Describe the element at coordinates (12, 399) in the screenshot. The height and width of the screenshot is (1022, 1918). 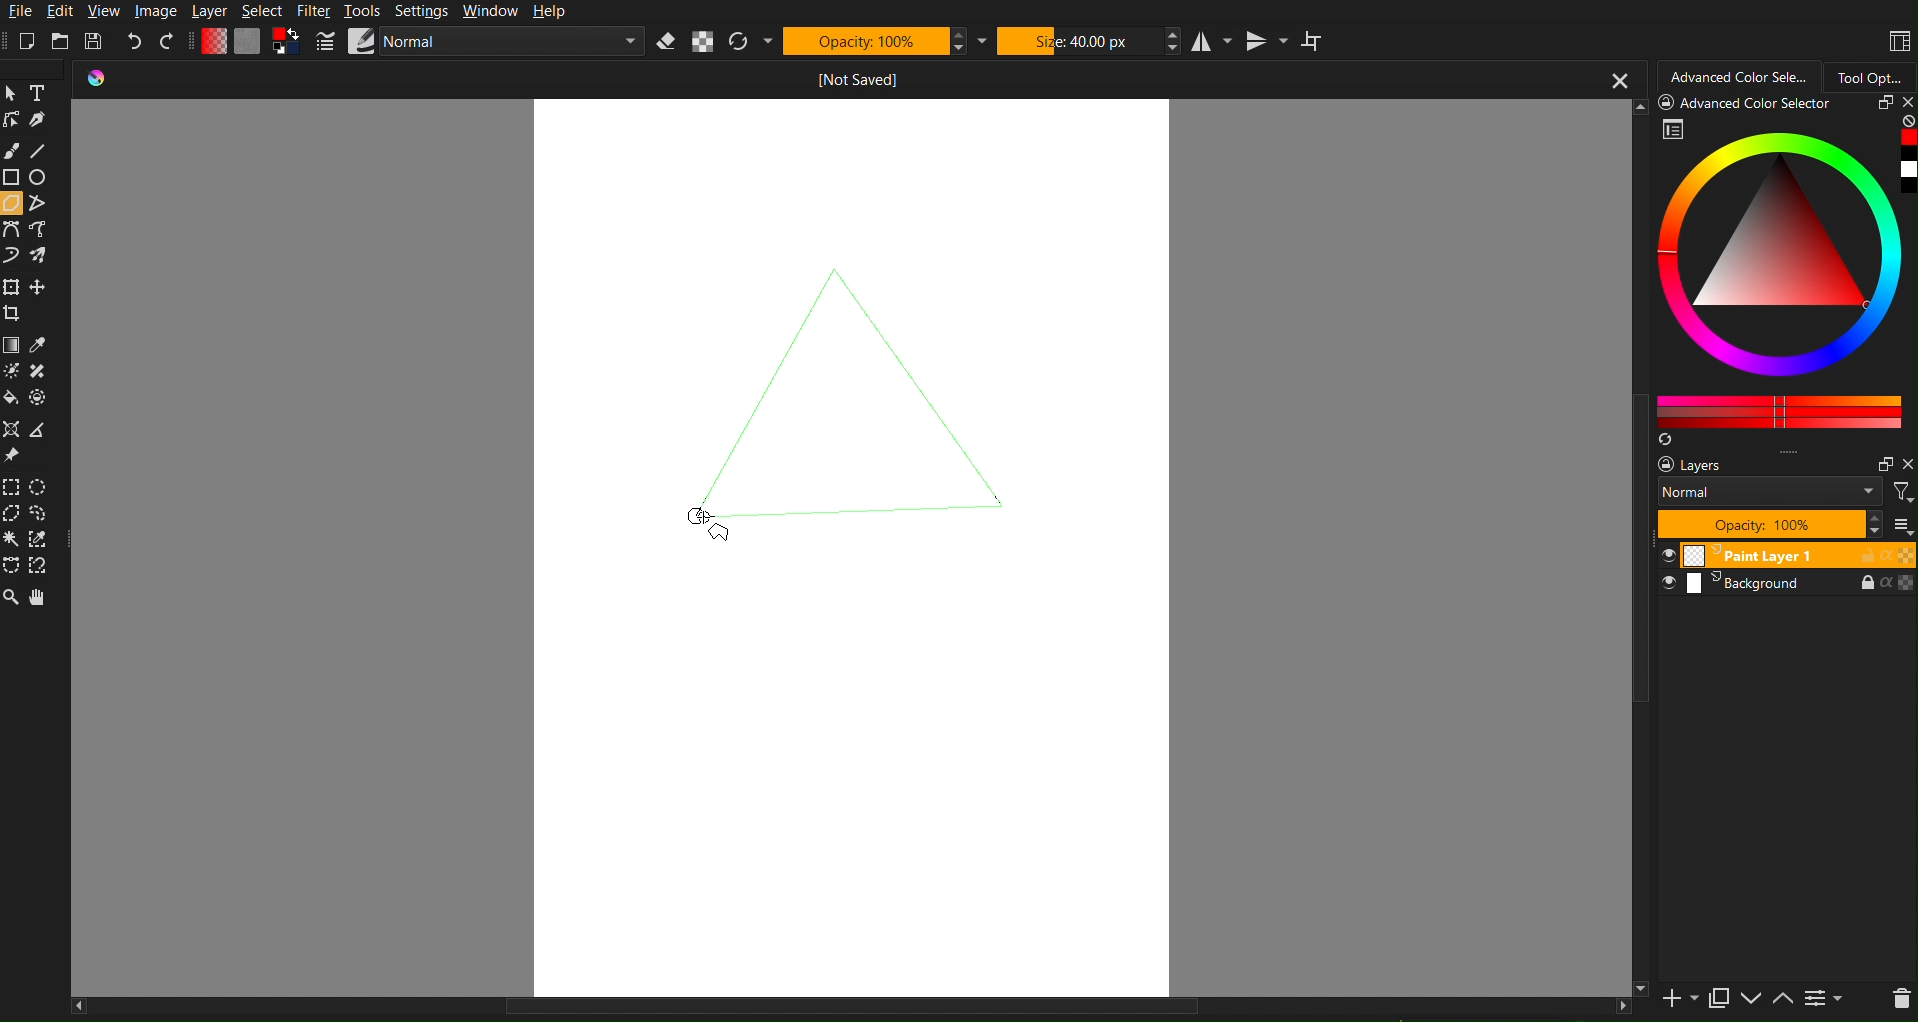
I see `fill a contiguous area of color with a color, or fill a selection` at that location.